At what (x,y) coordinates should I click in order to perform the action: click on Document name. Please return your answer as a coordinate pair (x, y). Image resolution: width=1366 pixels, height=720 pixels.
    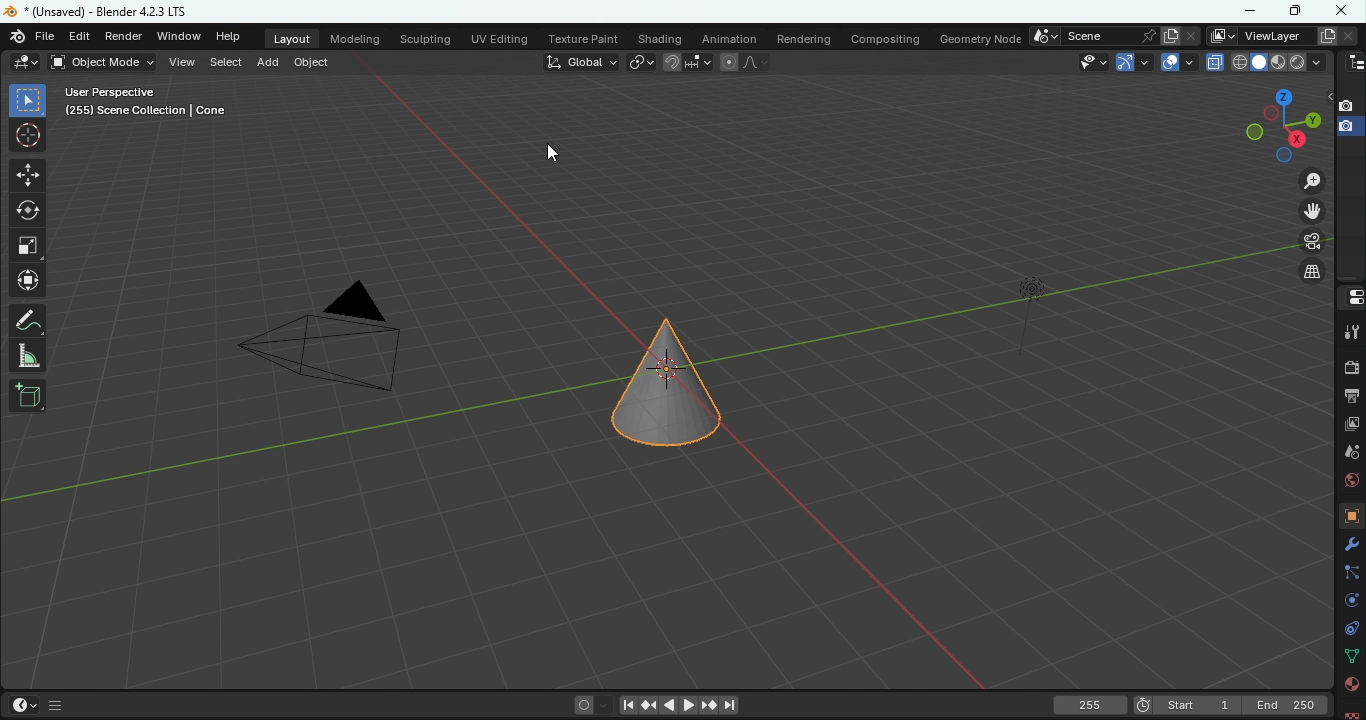
    Looking at the image, I should click on (101, 13).